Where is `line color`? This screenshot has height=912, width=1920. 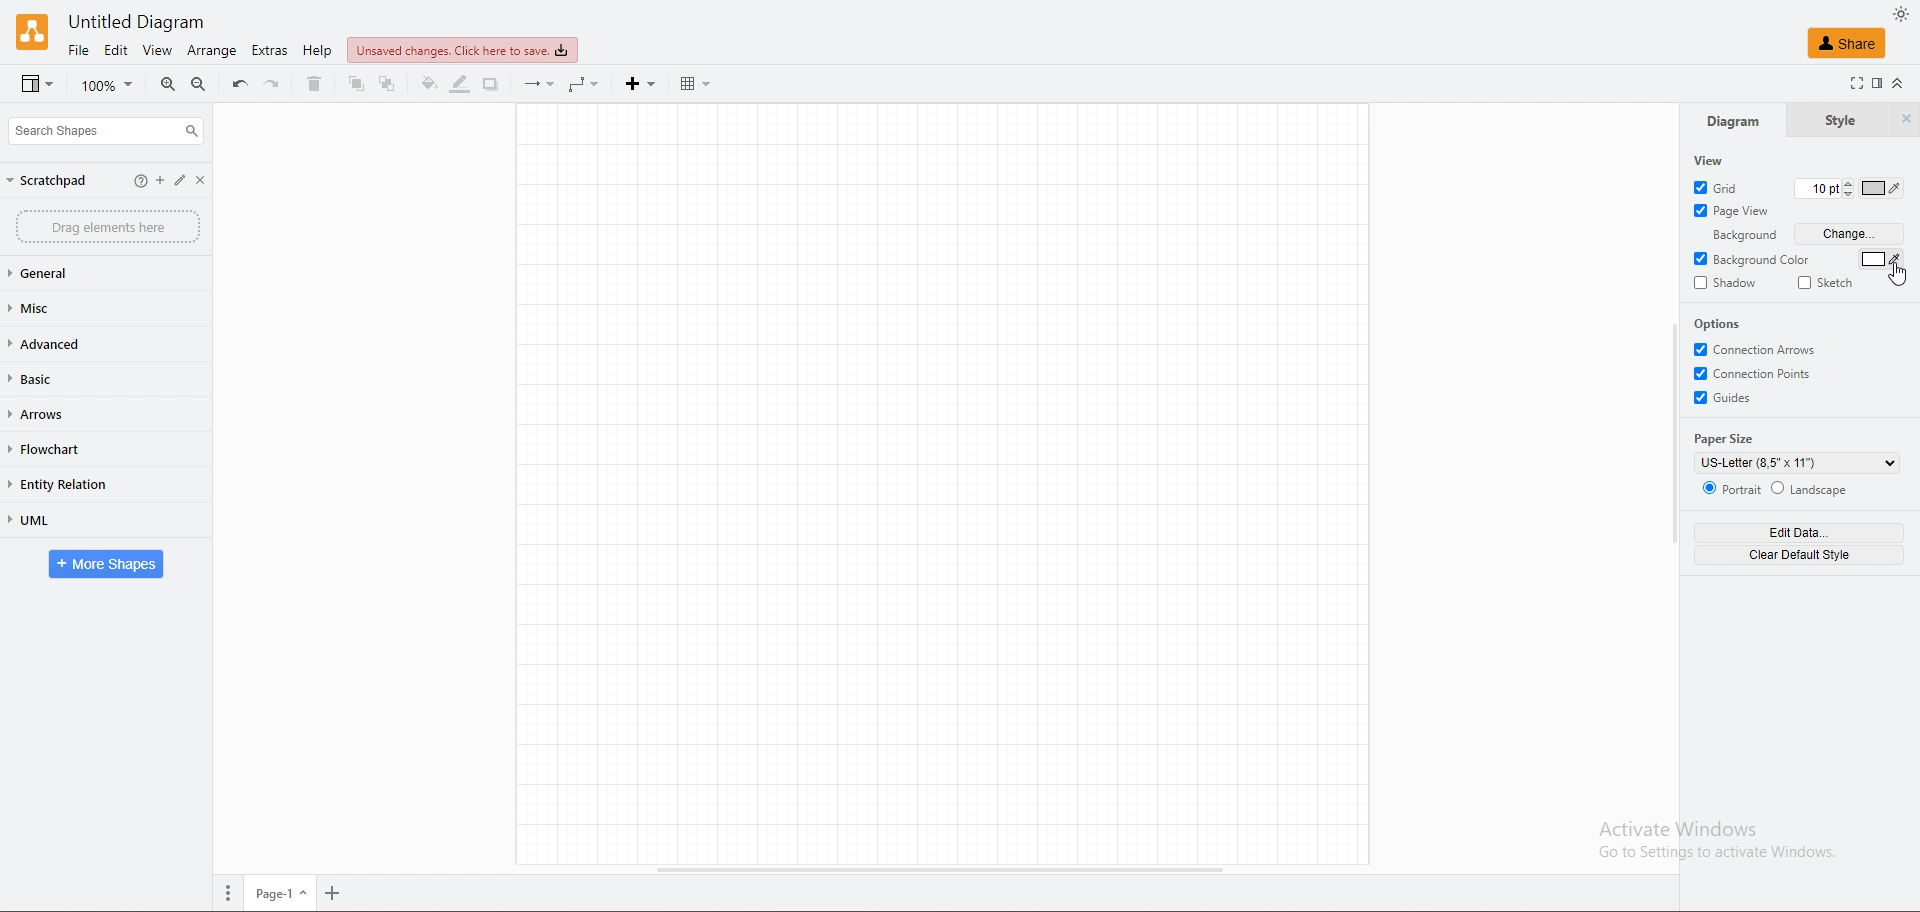
line color is located at coordinates (460, 84).